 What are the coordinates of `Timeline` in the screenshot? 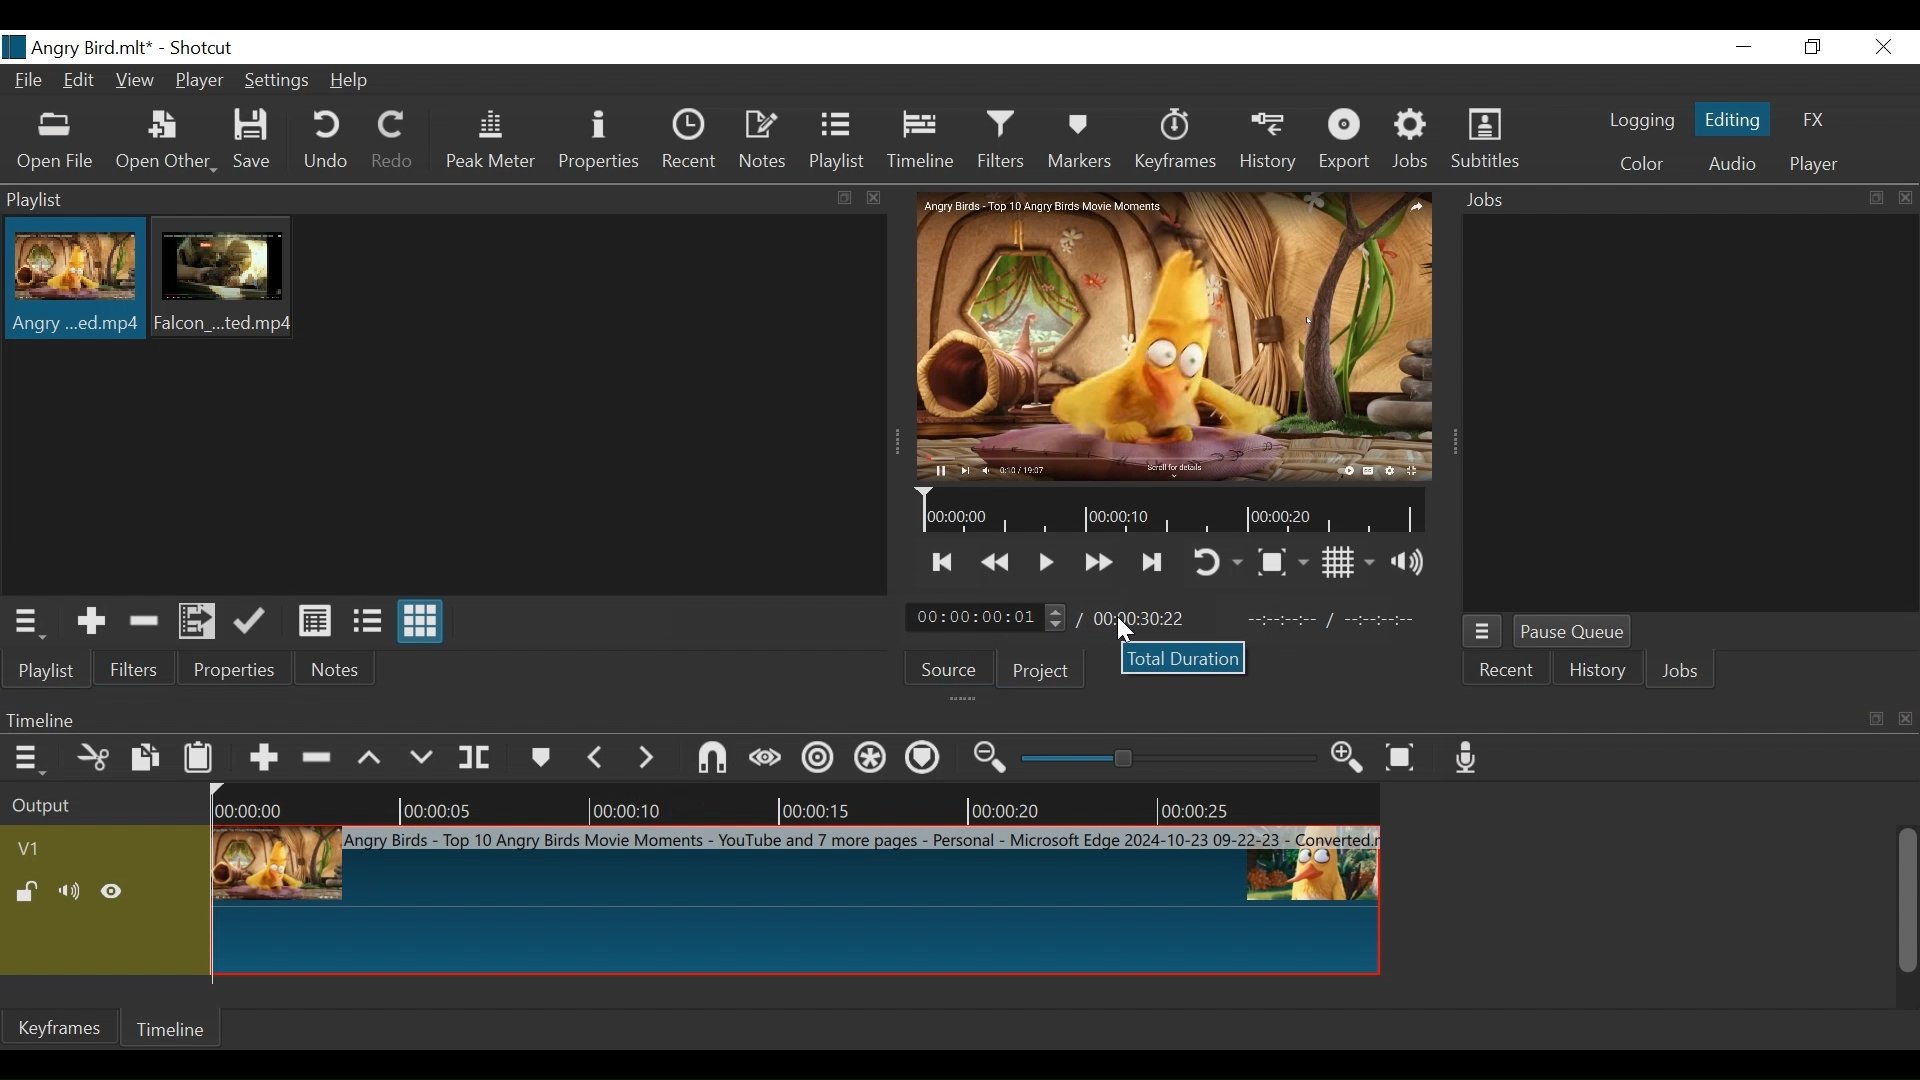 It's located at (794, 805).